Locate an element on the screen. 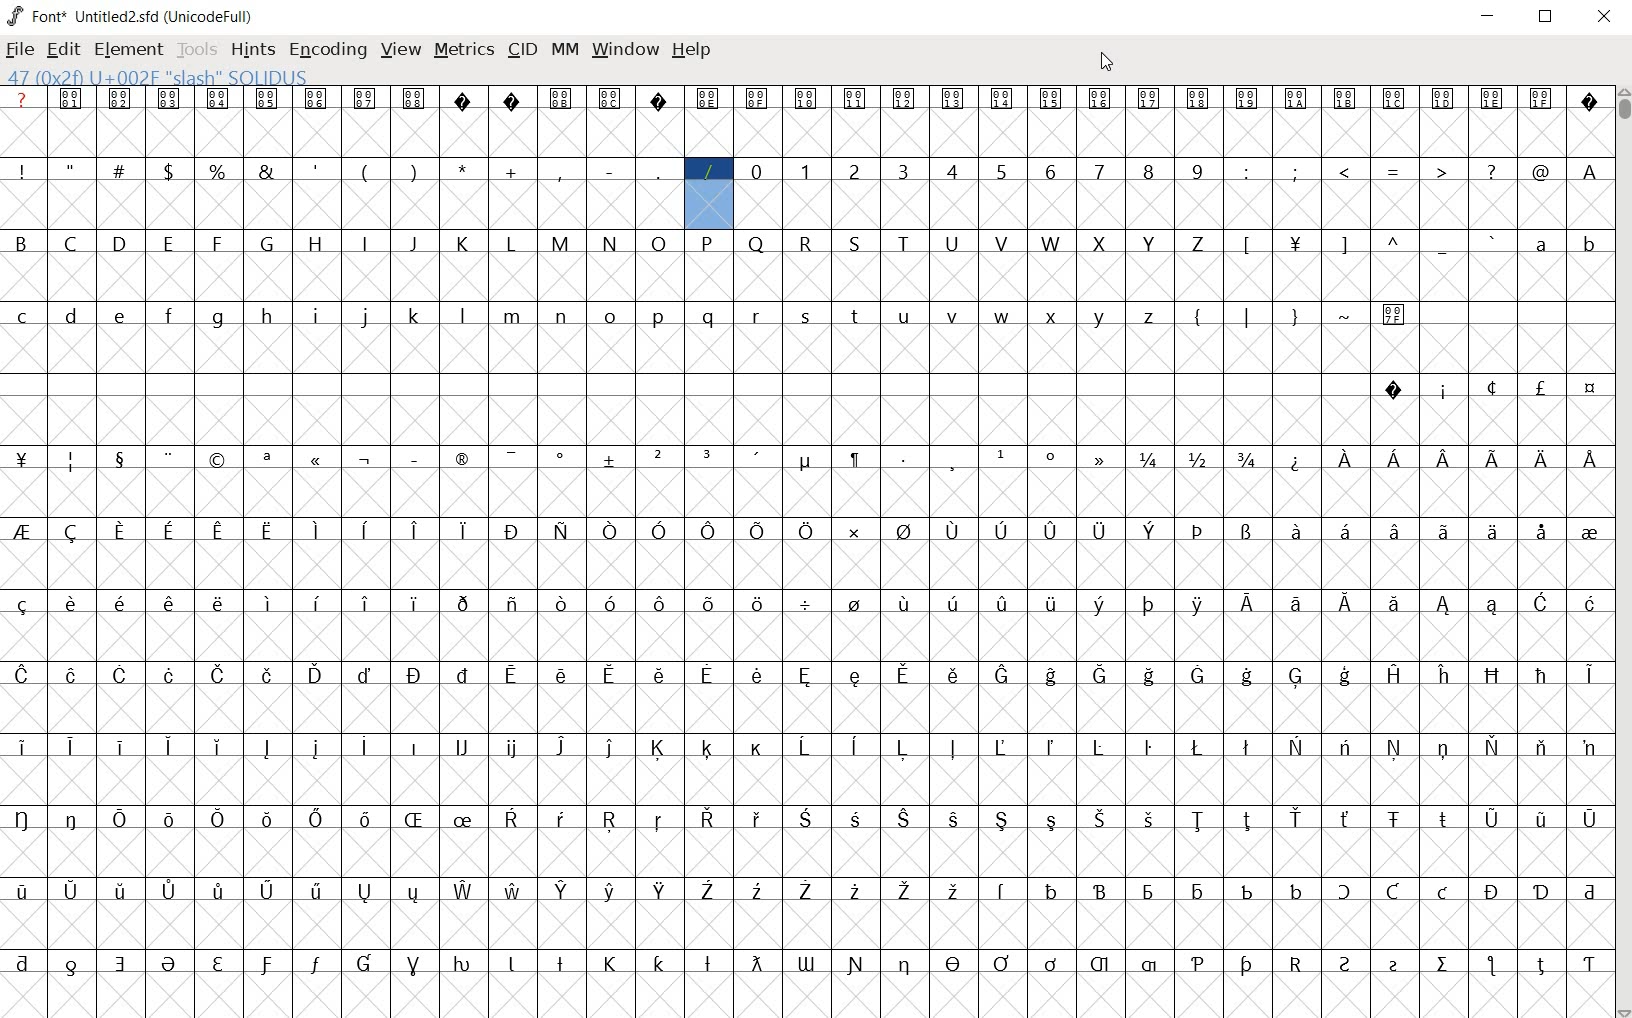 Image resolution: width=1632 pixels, height=1018 pixels. glyph is located at coordinates (660, 457).